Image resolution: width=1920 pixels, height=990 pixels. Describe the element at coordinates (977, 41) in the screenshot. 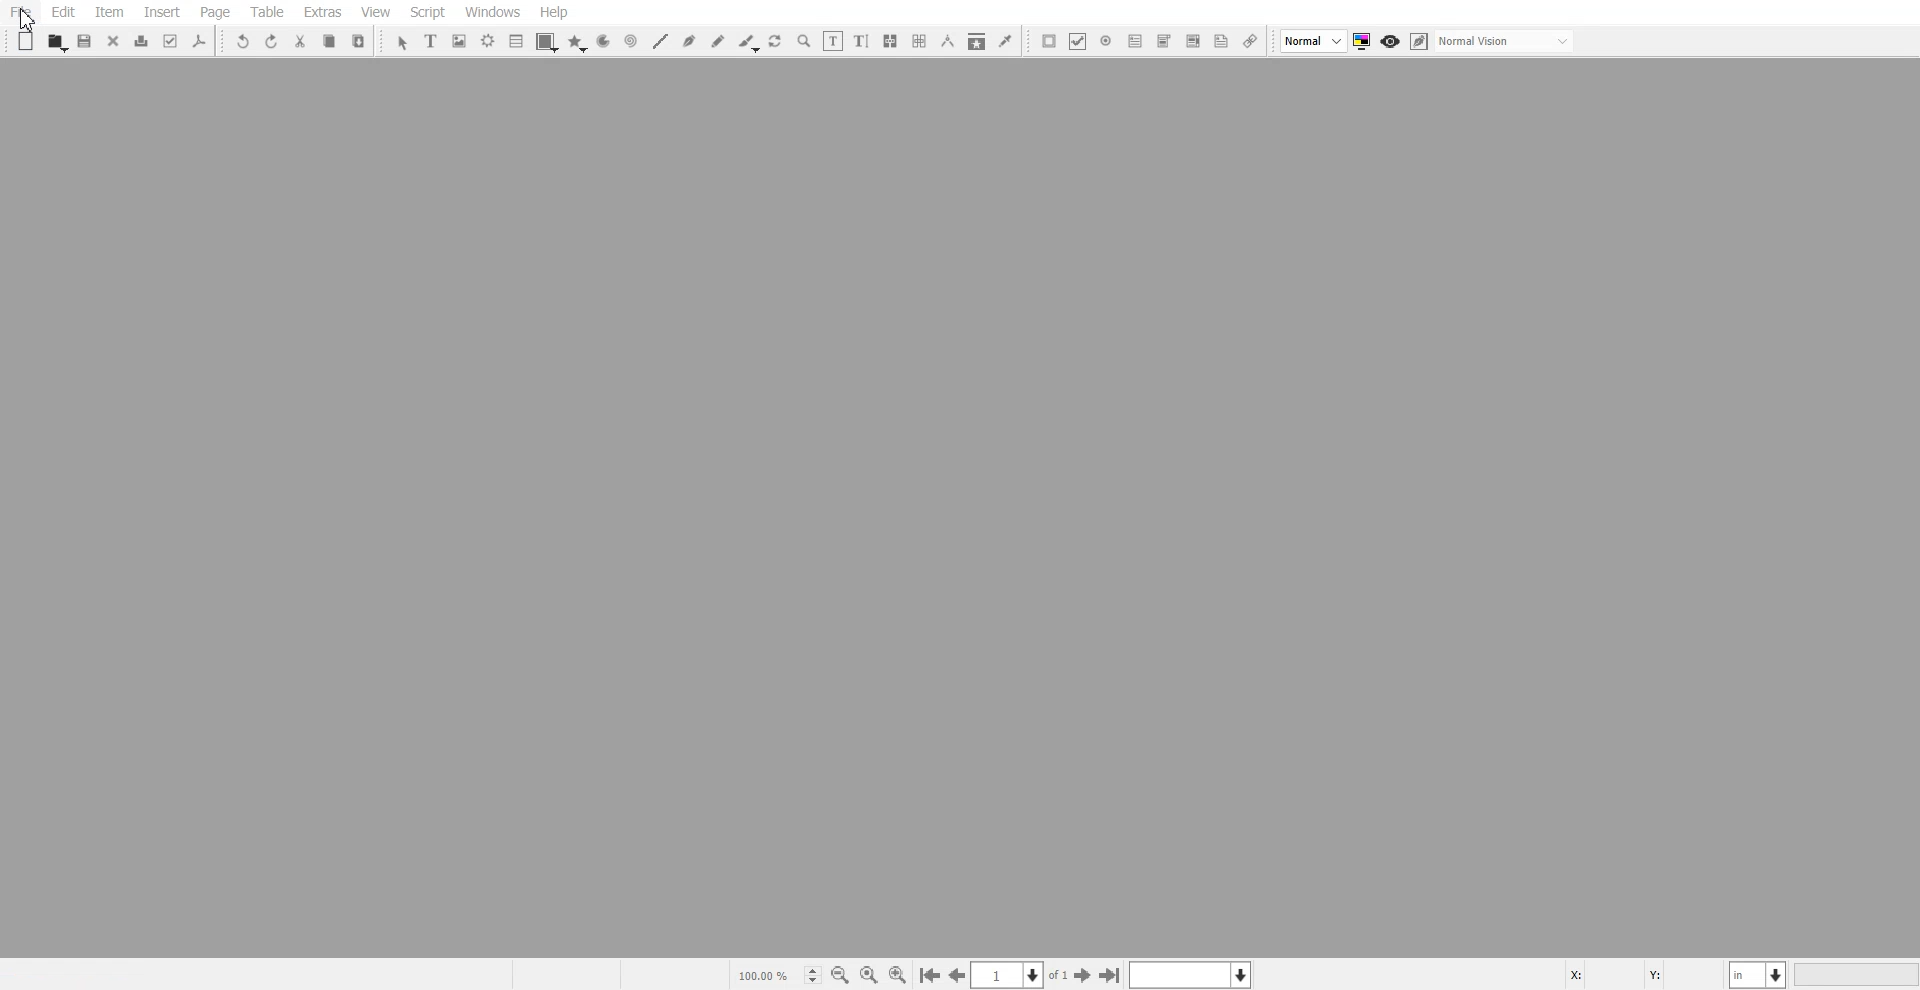

I see `Copy Item Properties` at that location.